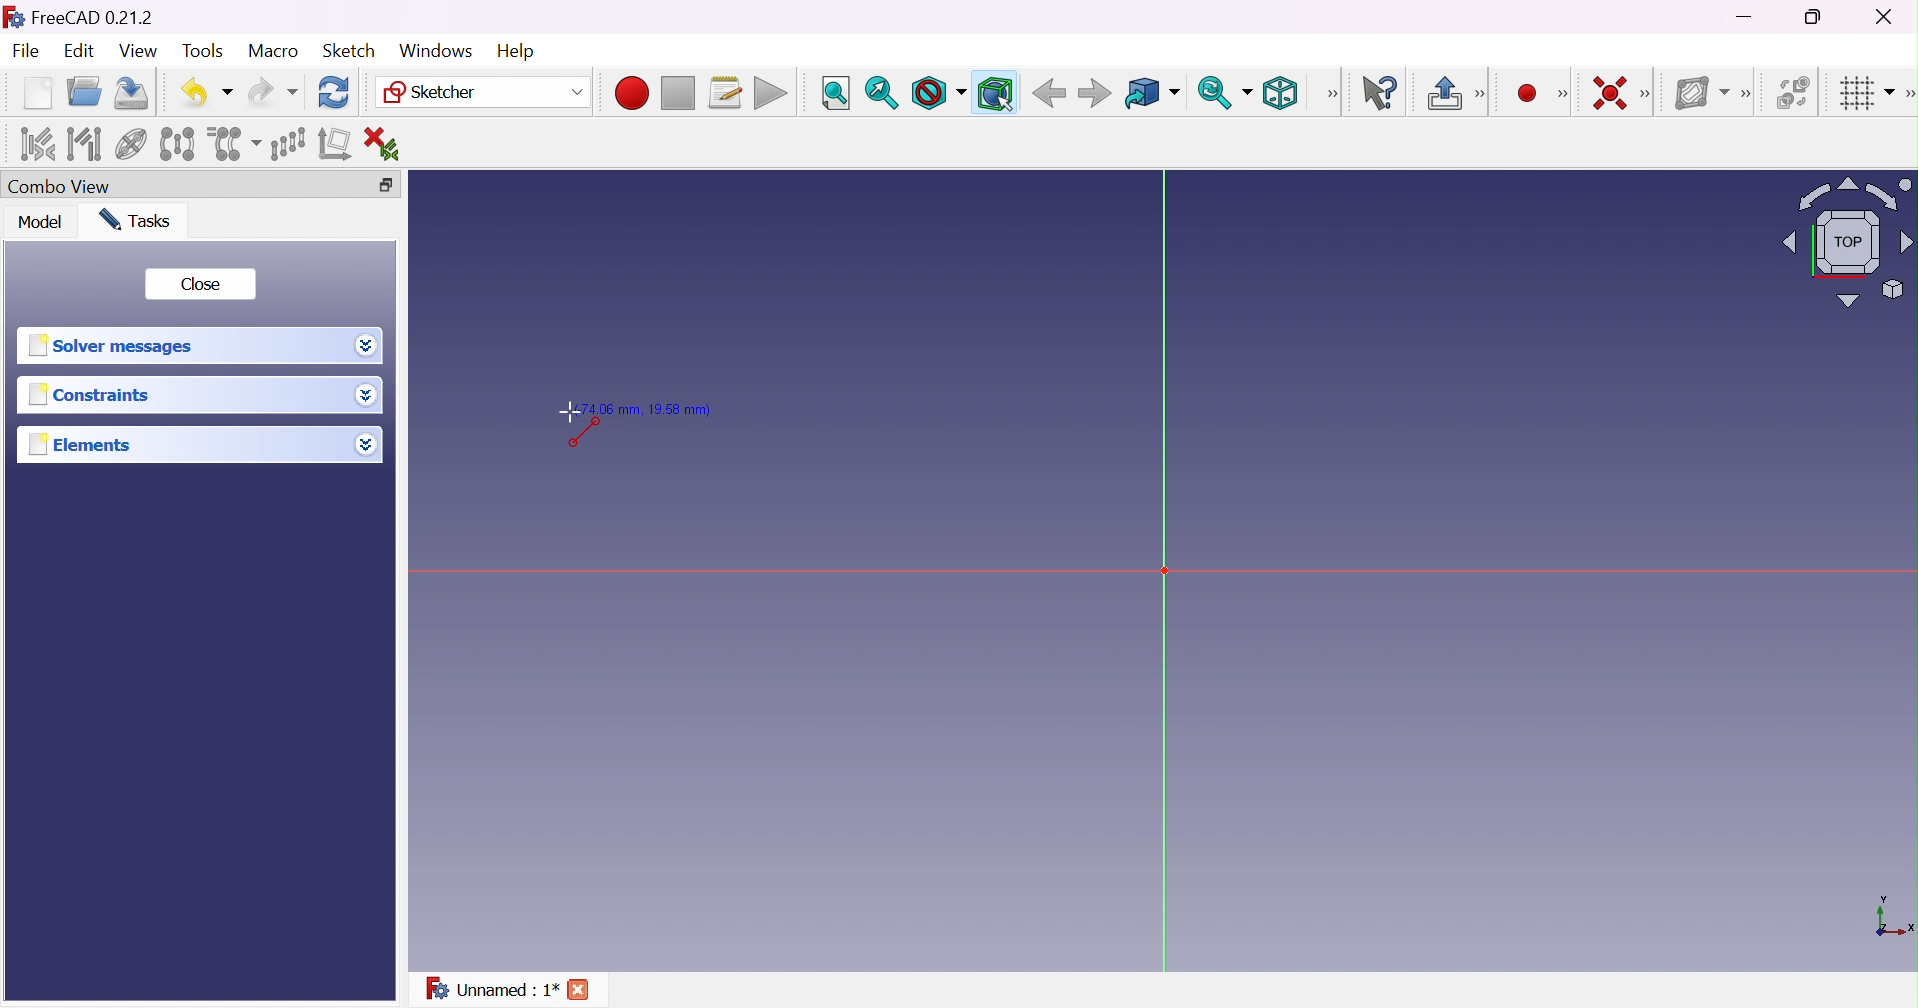 The height and width of the screenshot is (1008, 1918). Describe the element at coordinates (434, 50) in the screenshot. I see `Windows` at that location.